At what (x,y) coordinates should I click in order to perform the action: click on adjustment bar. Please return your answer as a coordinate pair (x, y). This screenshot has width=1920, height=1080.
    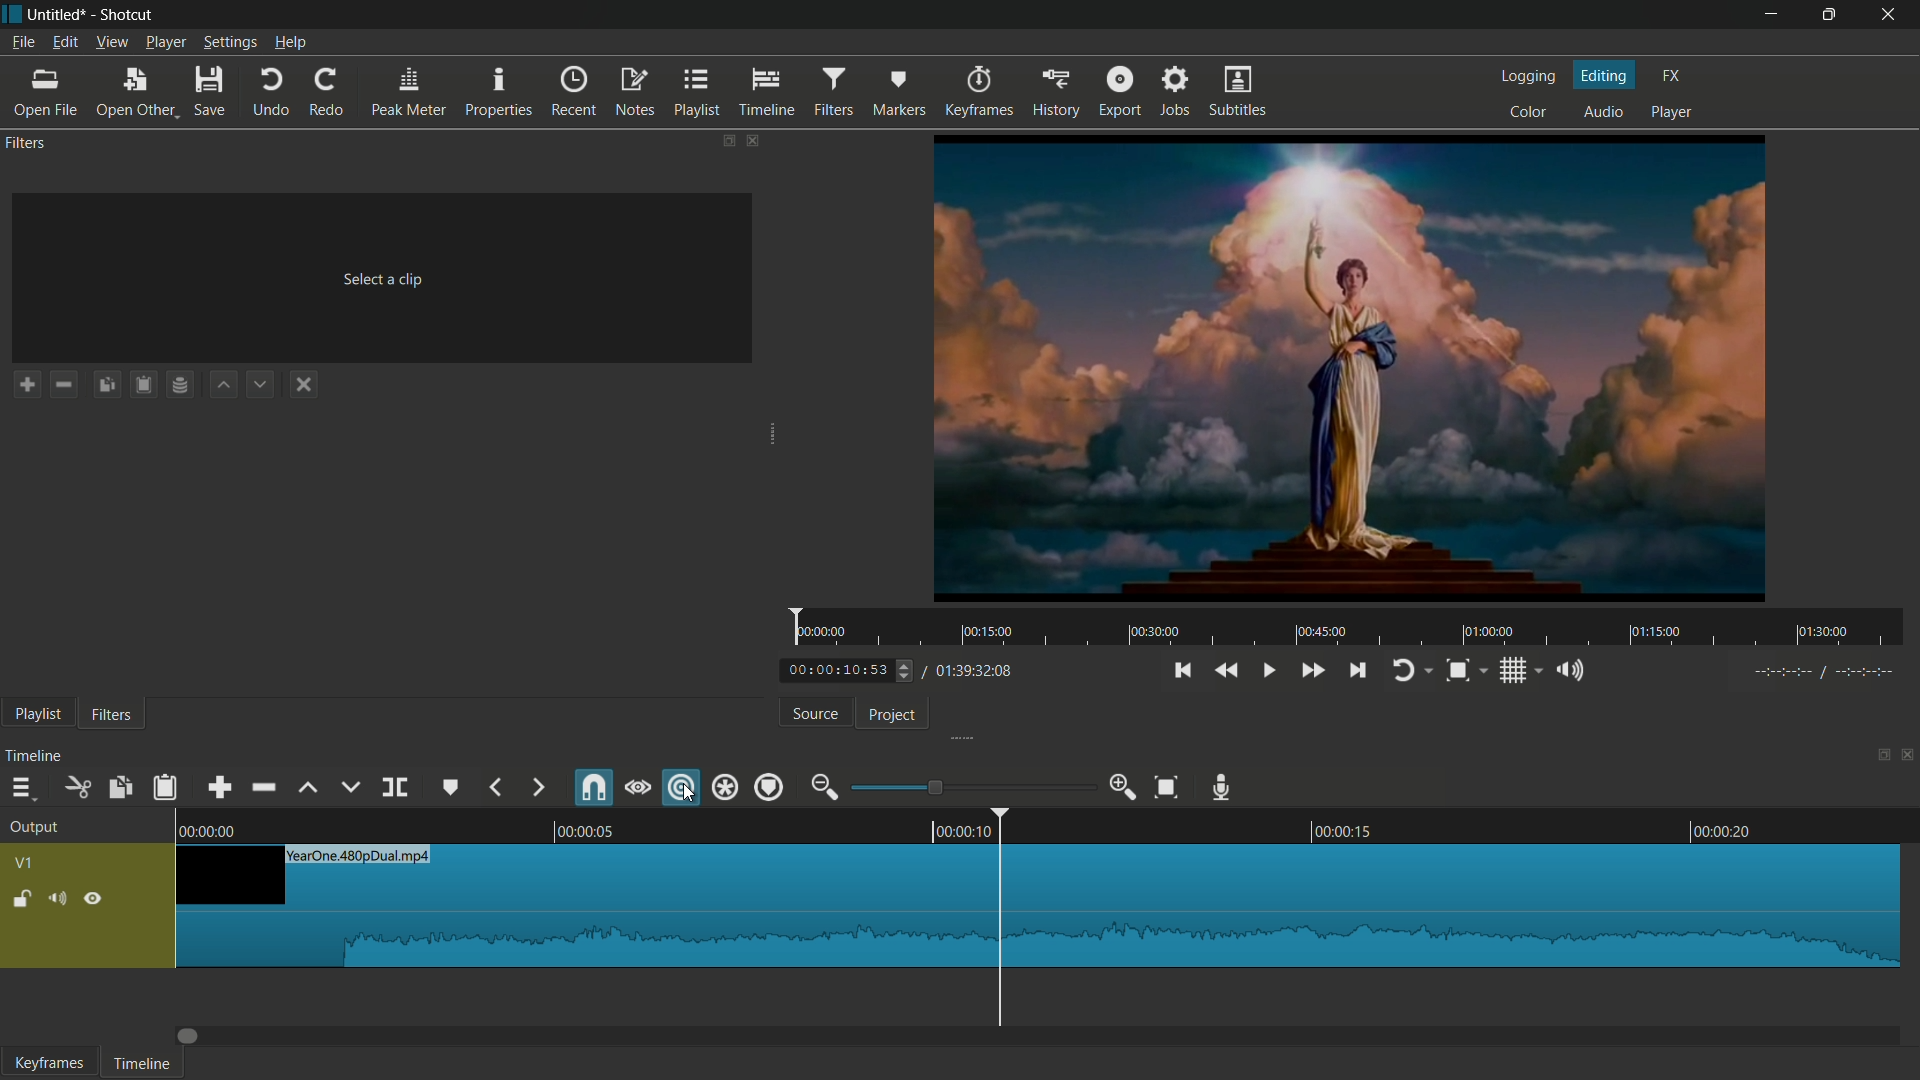
    Looking at the image, I should click on (973, 786).